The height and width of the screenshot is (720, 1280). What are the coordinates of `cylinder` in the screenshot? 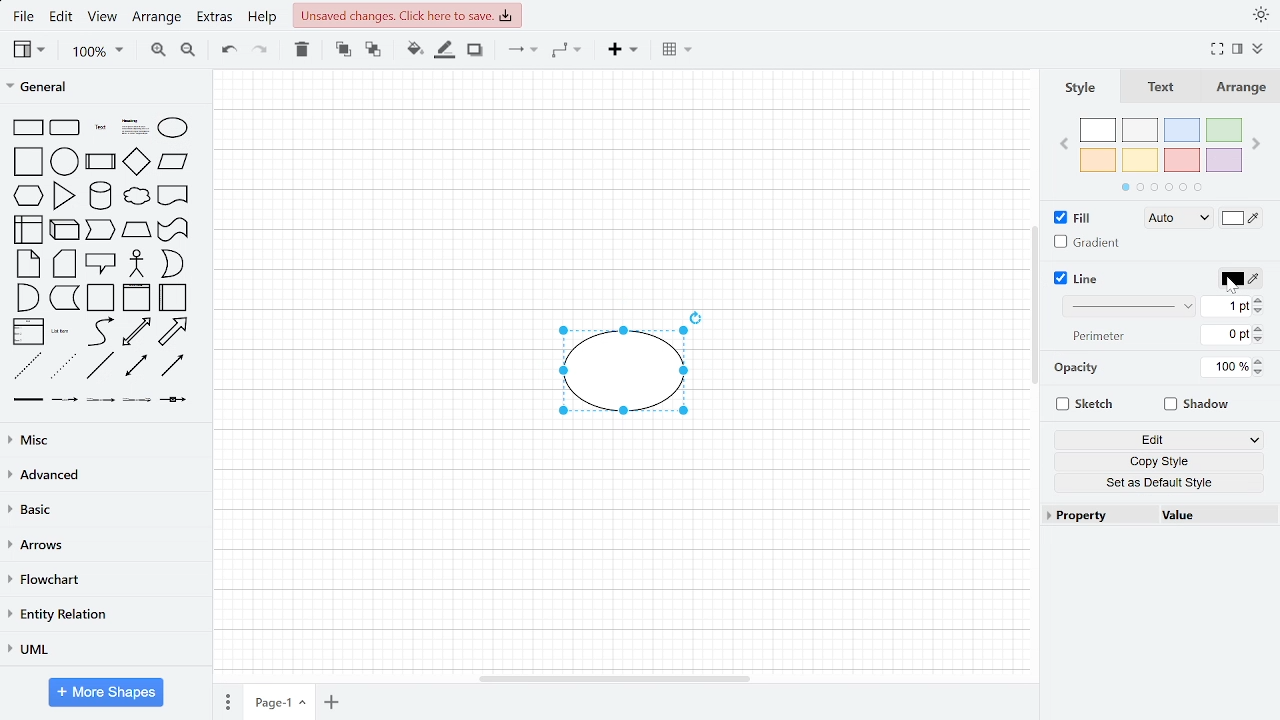 It's located at (101, 196).